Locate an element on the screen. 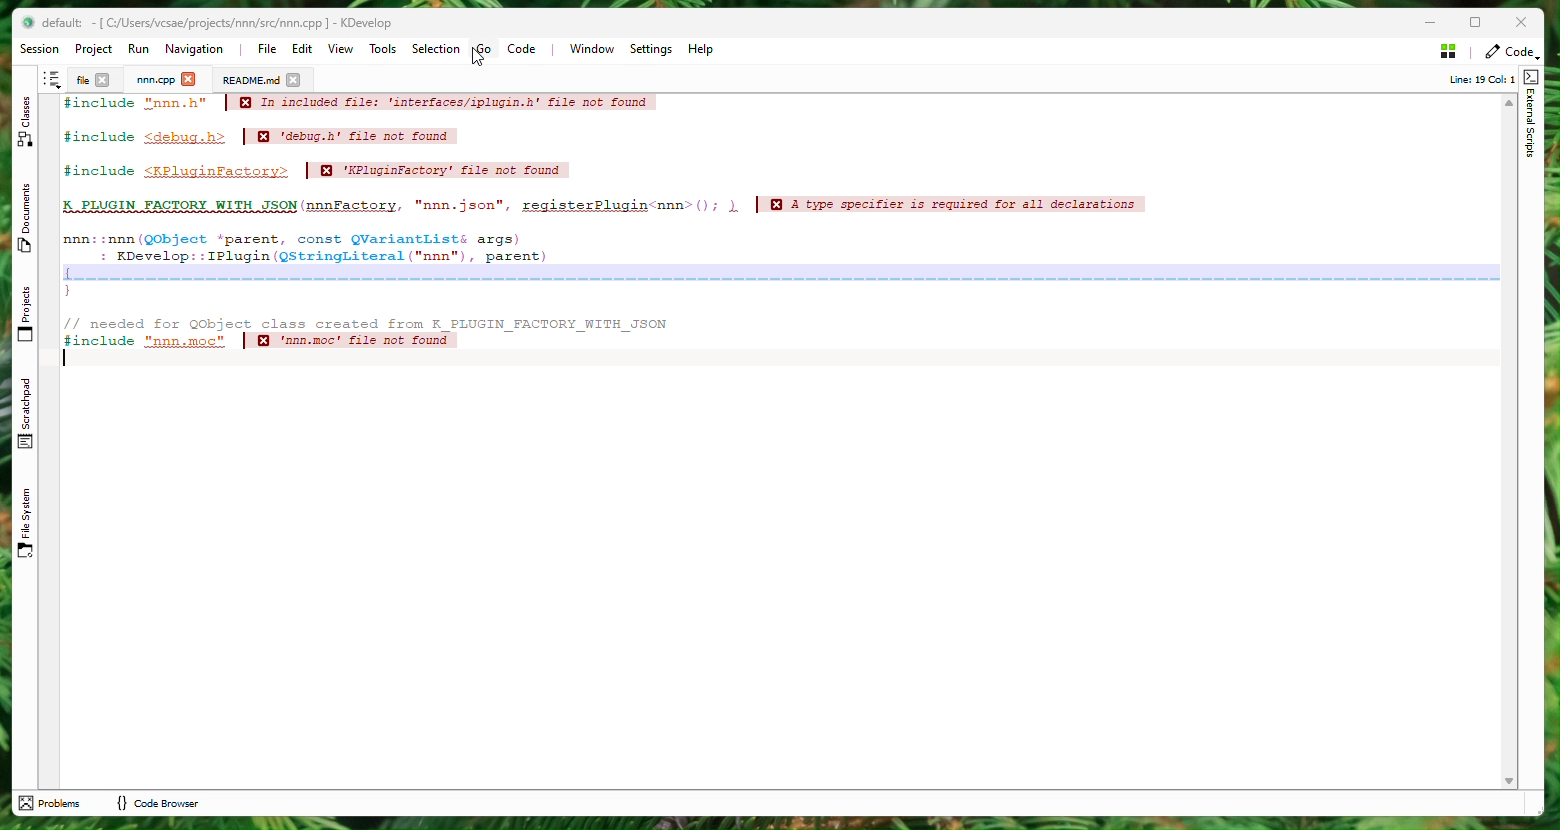  Shortcut is located at coordinates (52, 80).